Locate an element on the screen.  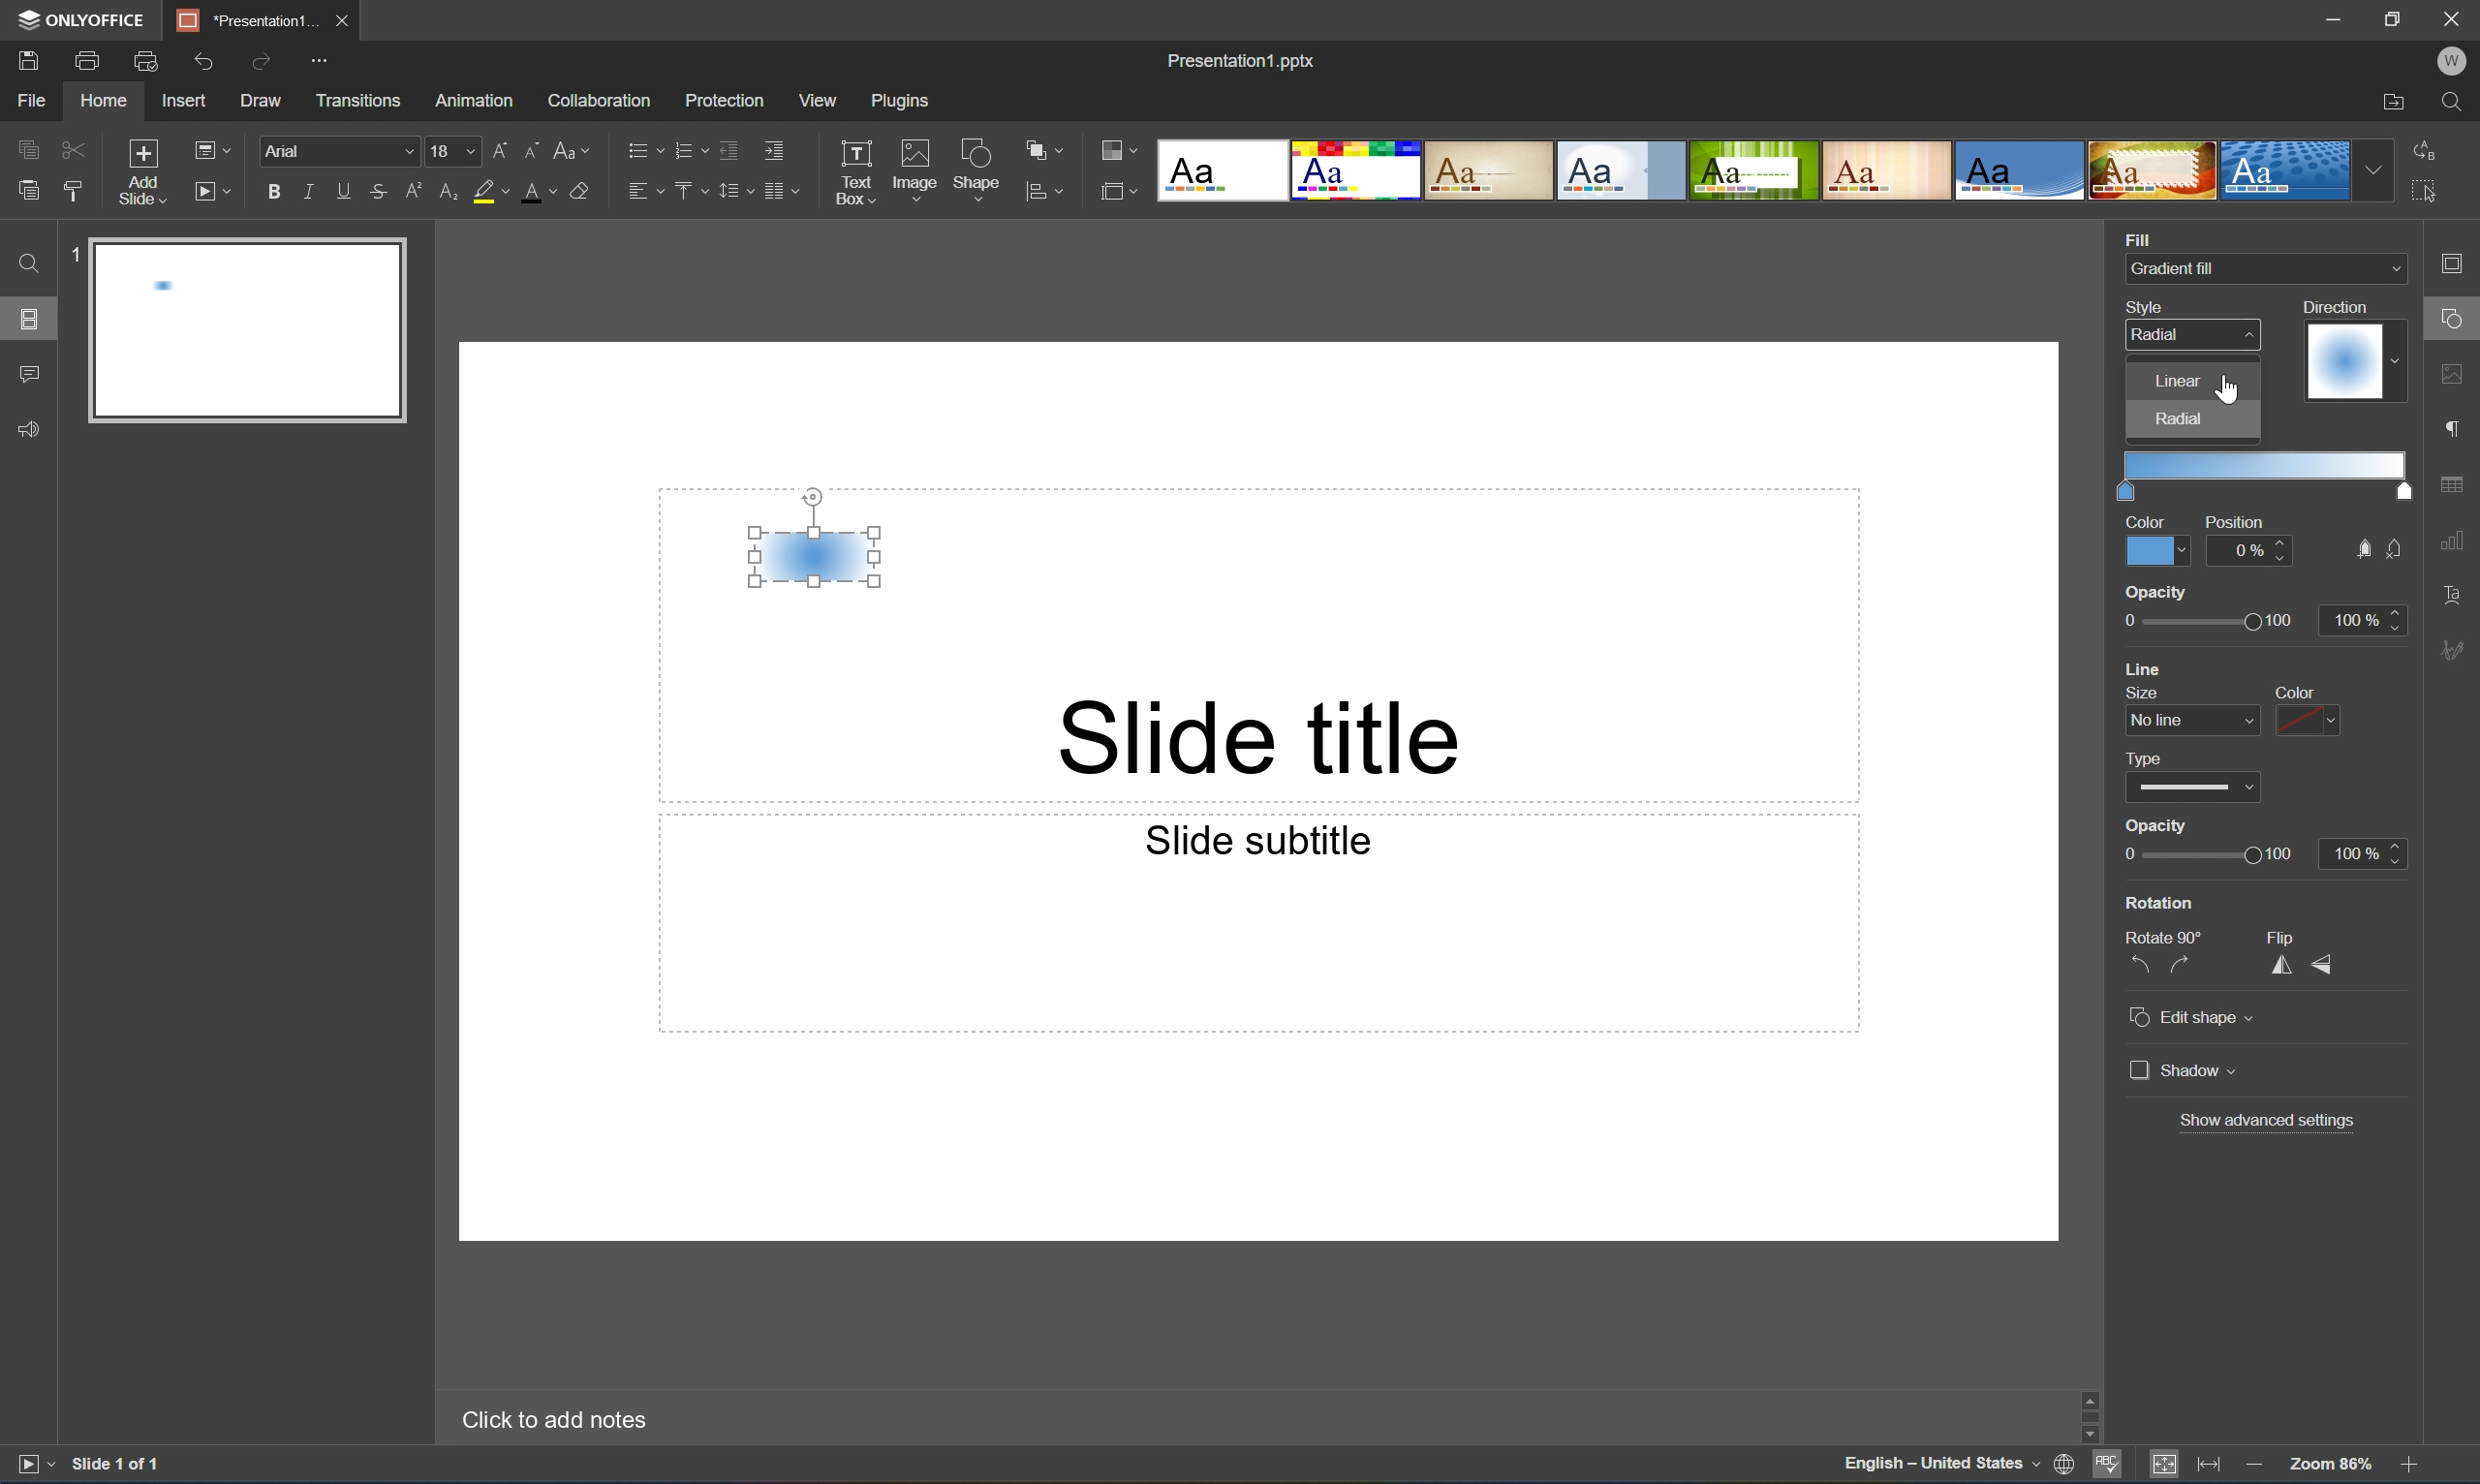
Replace is located at coordinates (2424, 147).